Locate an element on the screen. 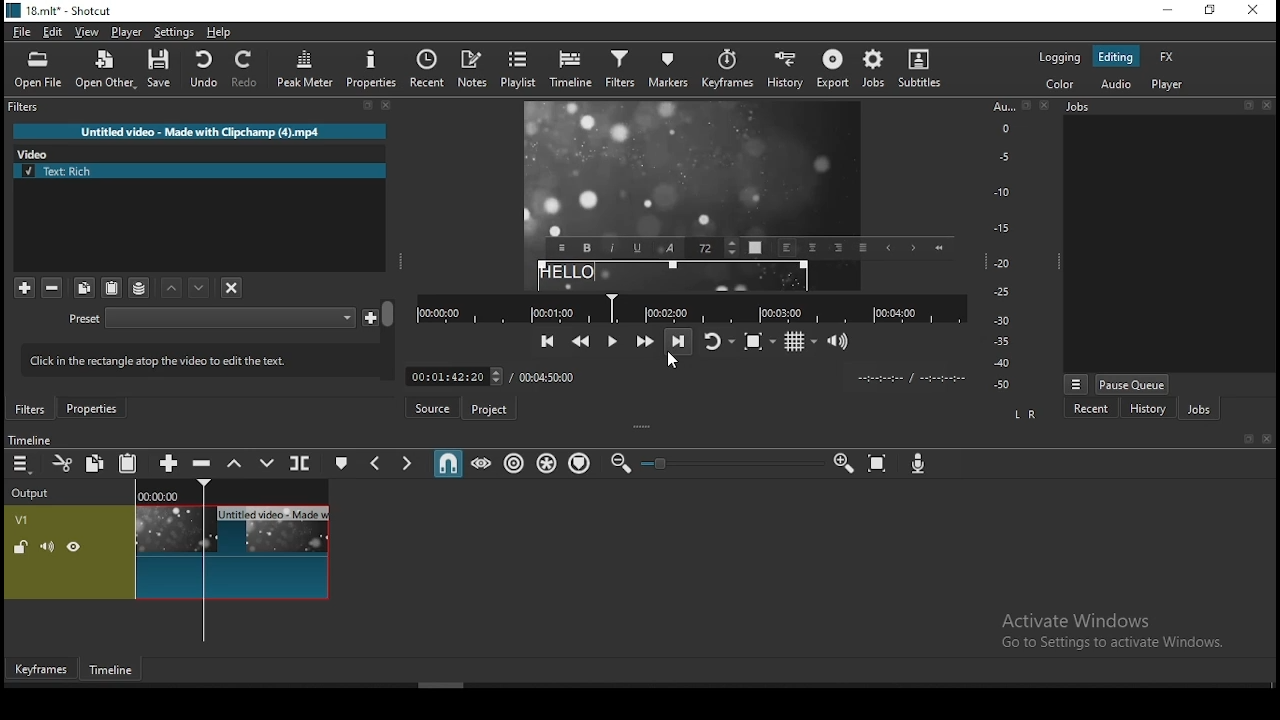  markers is located at coordinates (665, 74).